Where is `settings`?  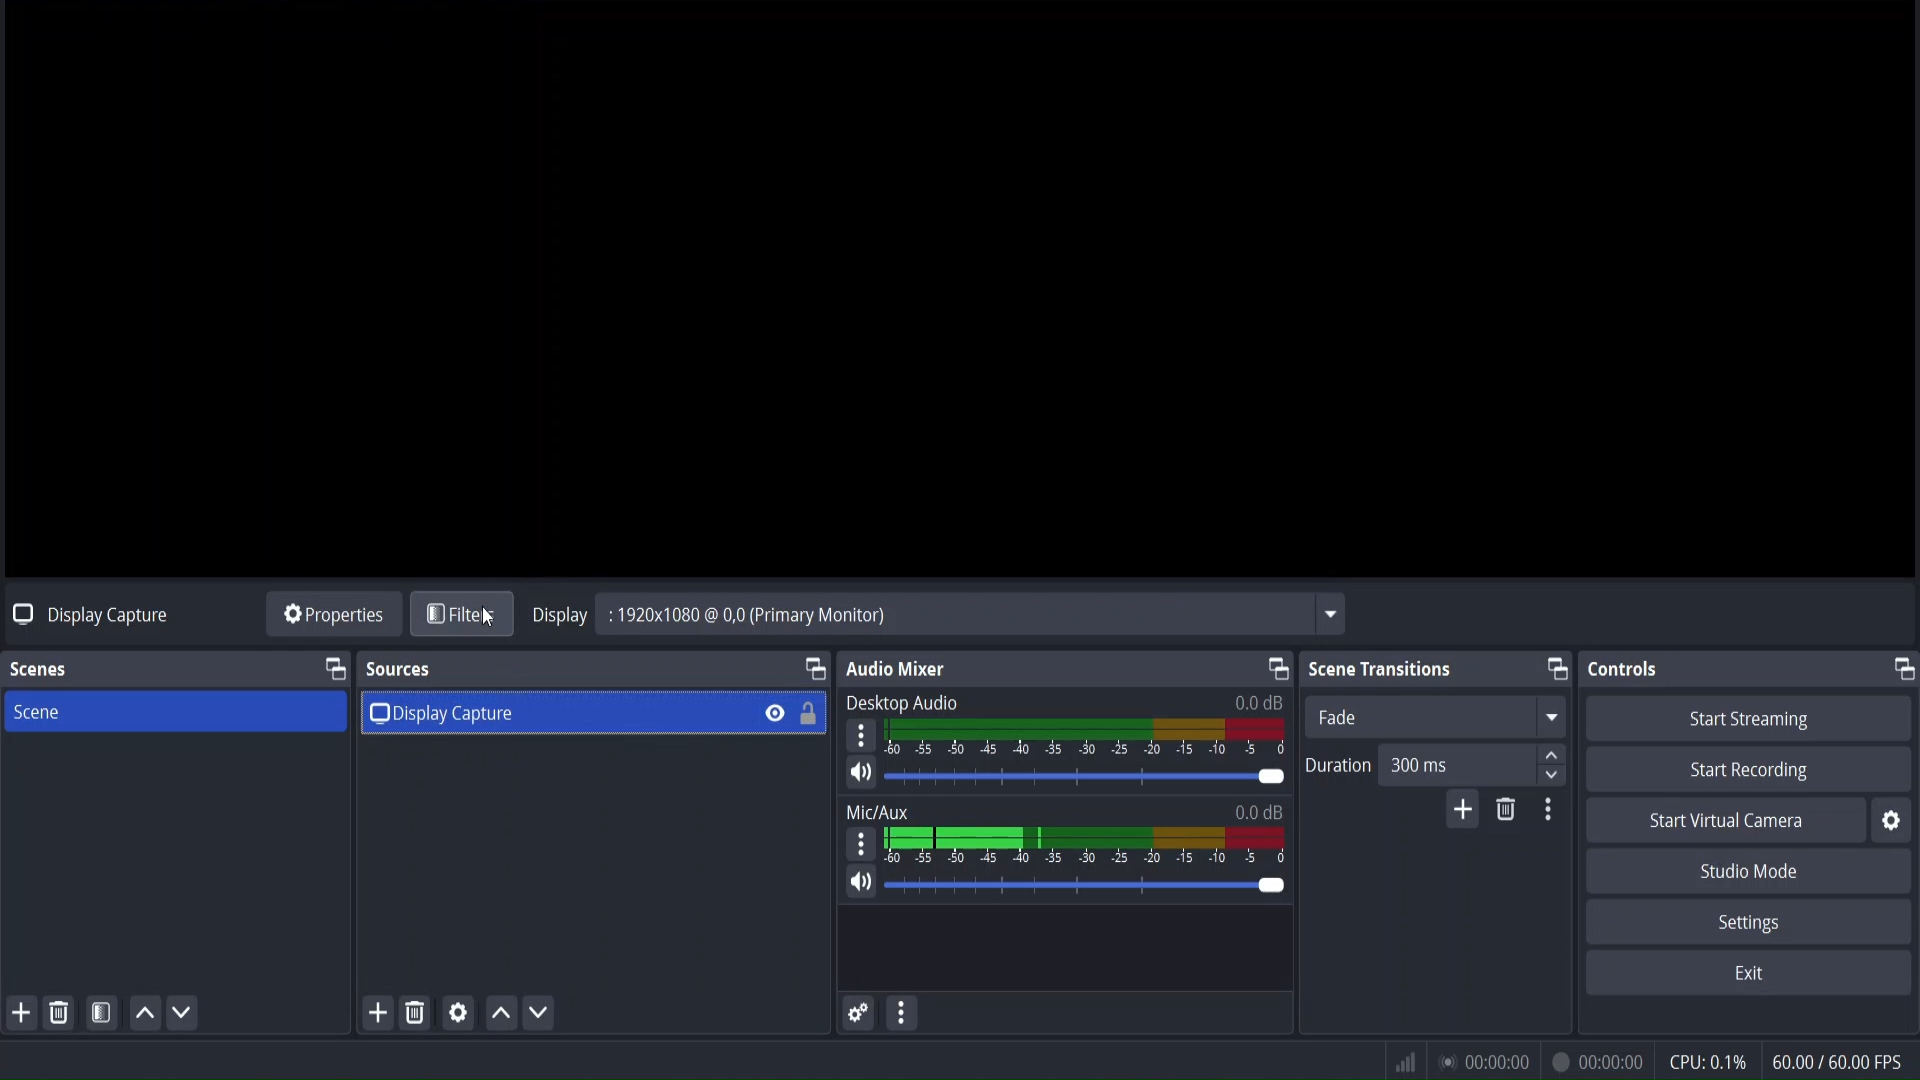
settings is located at coordinates (1891, 821).